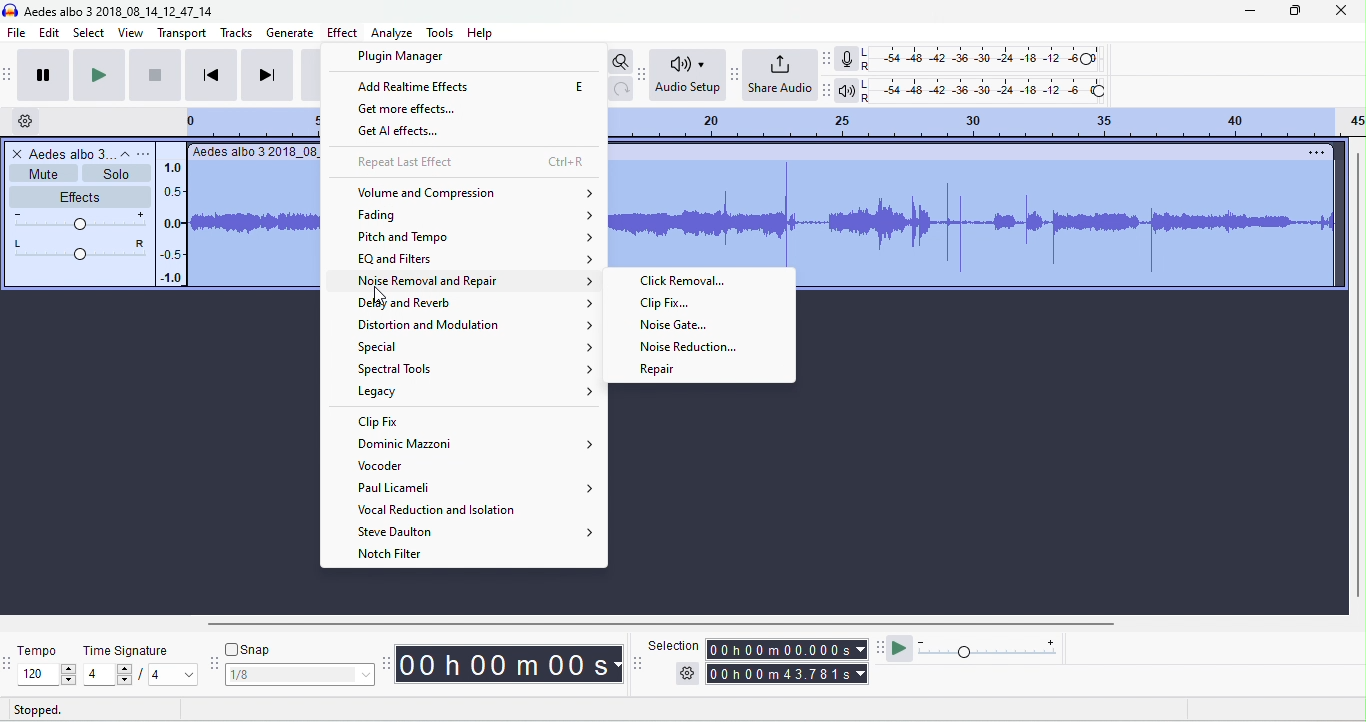 The height and width of the screenshot is (722, 1366). What do you see at coordinates (848, 91) in the screenshot?
I see `playback meter` at bounding box center [848, 91].